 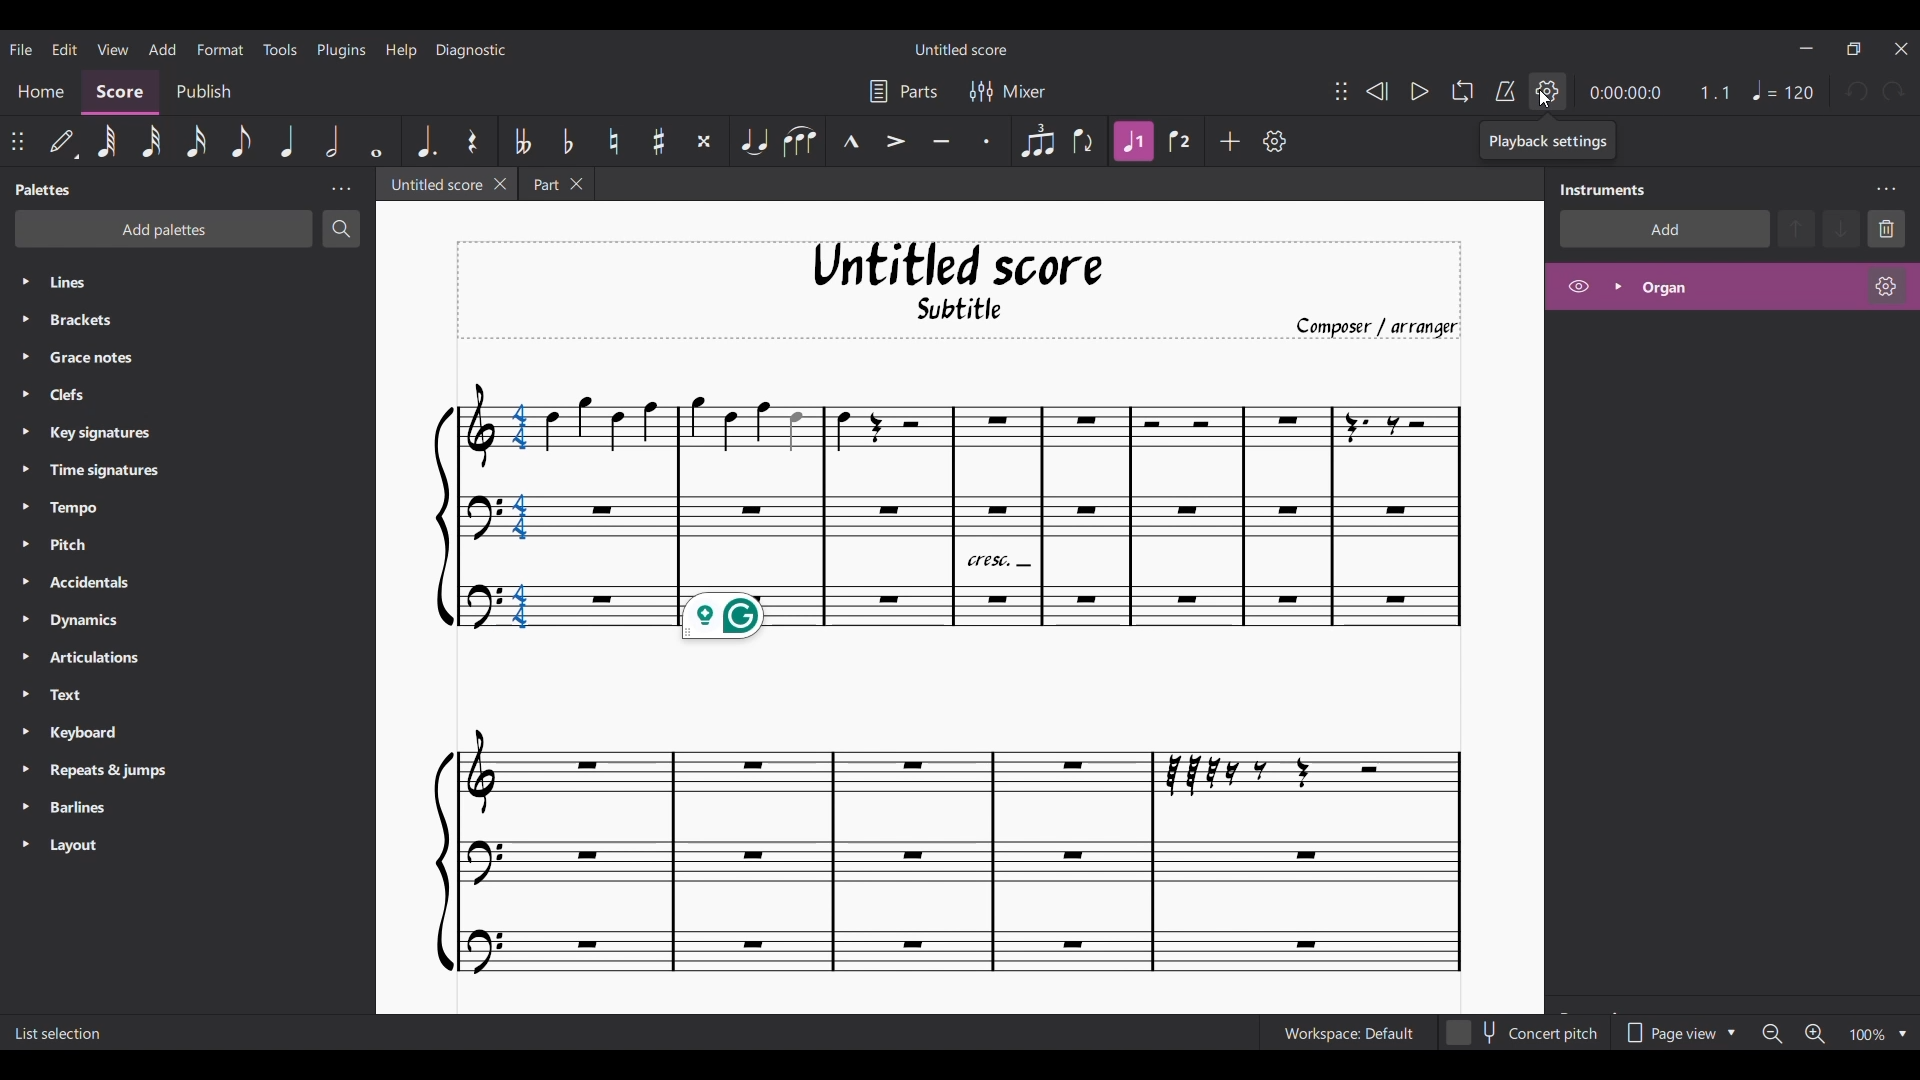 I want to click on Current workspace setting, so click(x=1348, y=1034).